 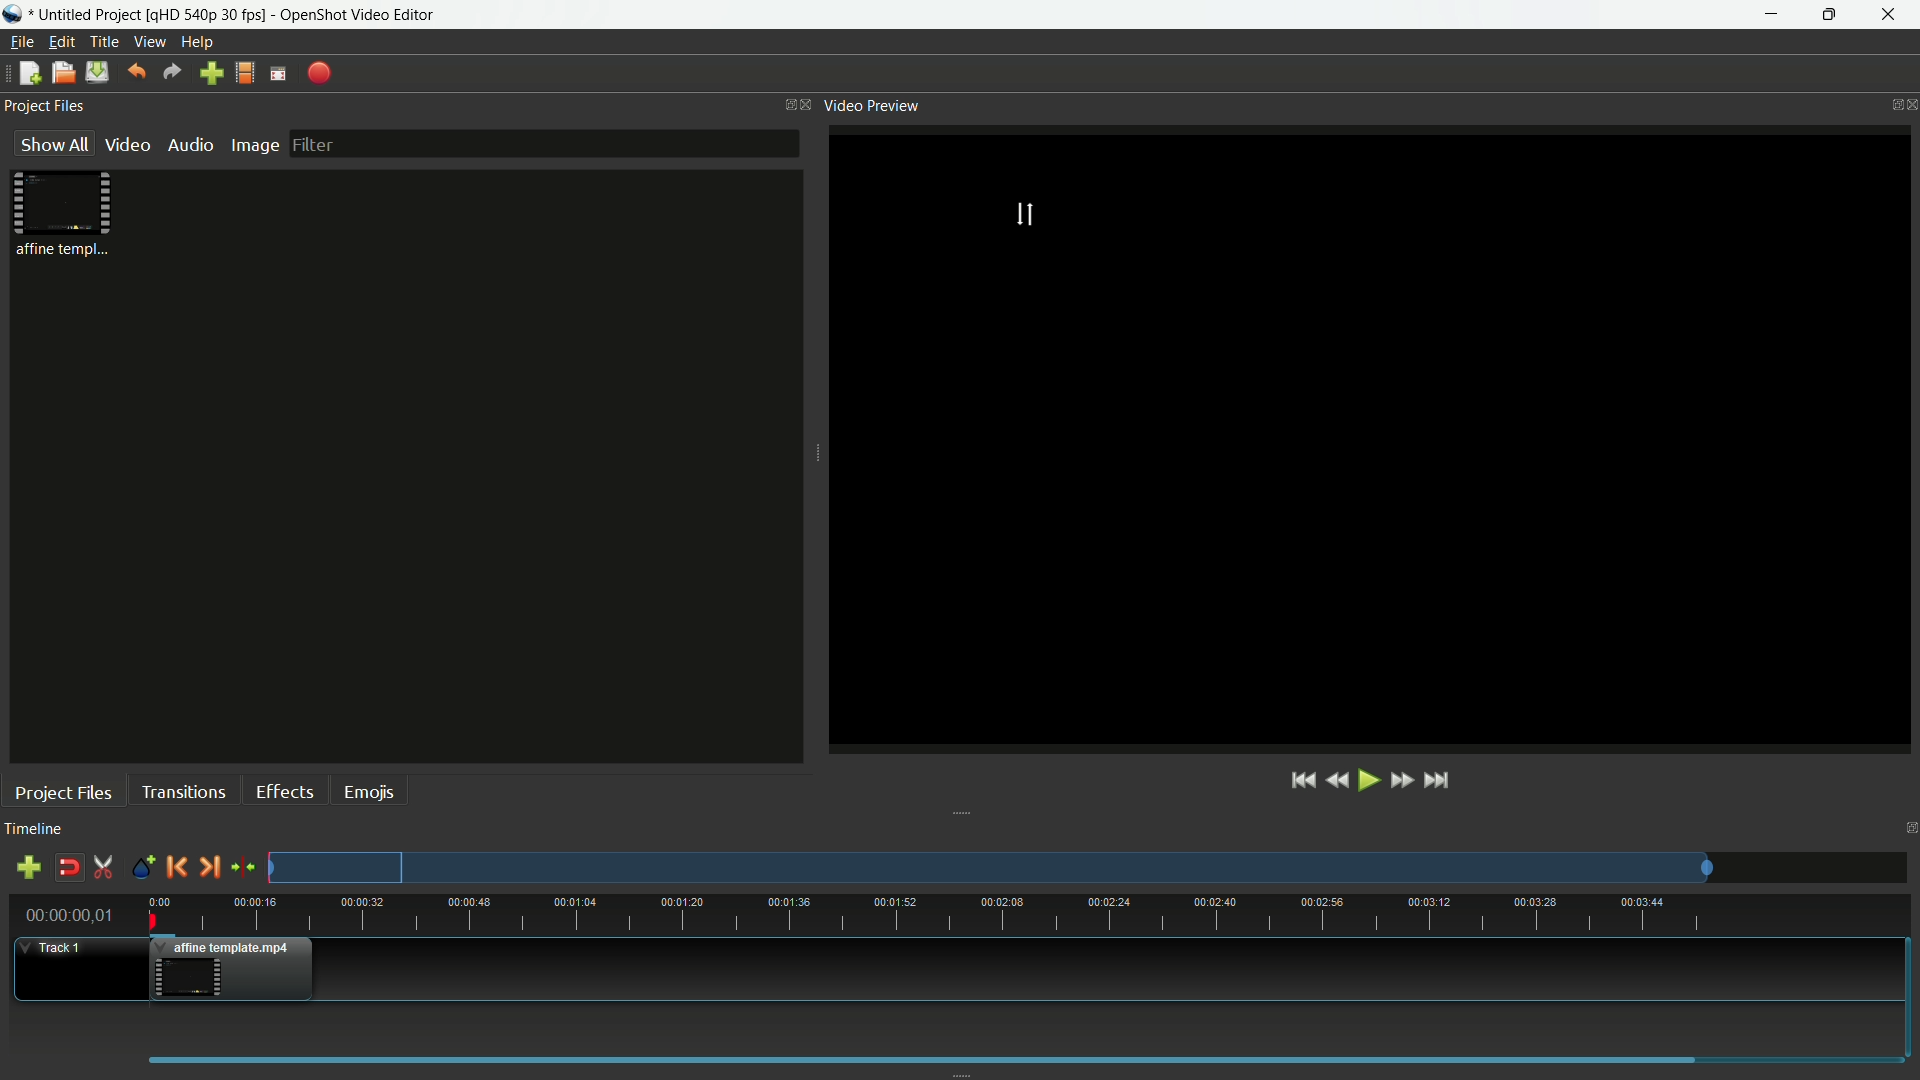 I want to click on center the timeline on the playhead, so click(x=242, y=867).